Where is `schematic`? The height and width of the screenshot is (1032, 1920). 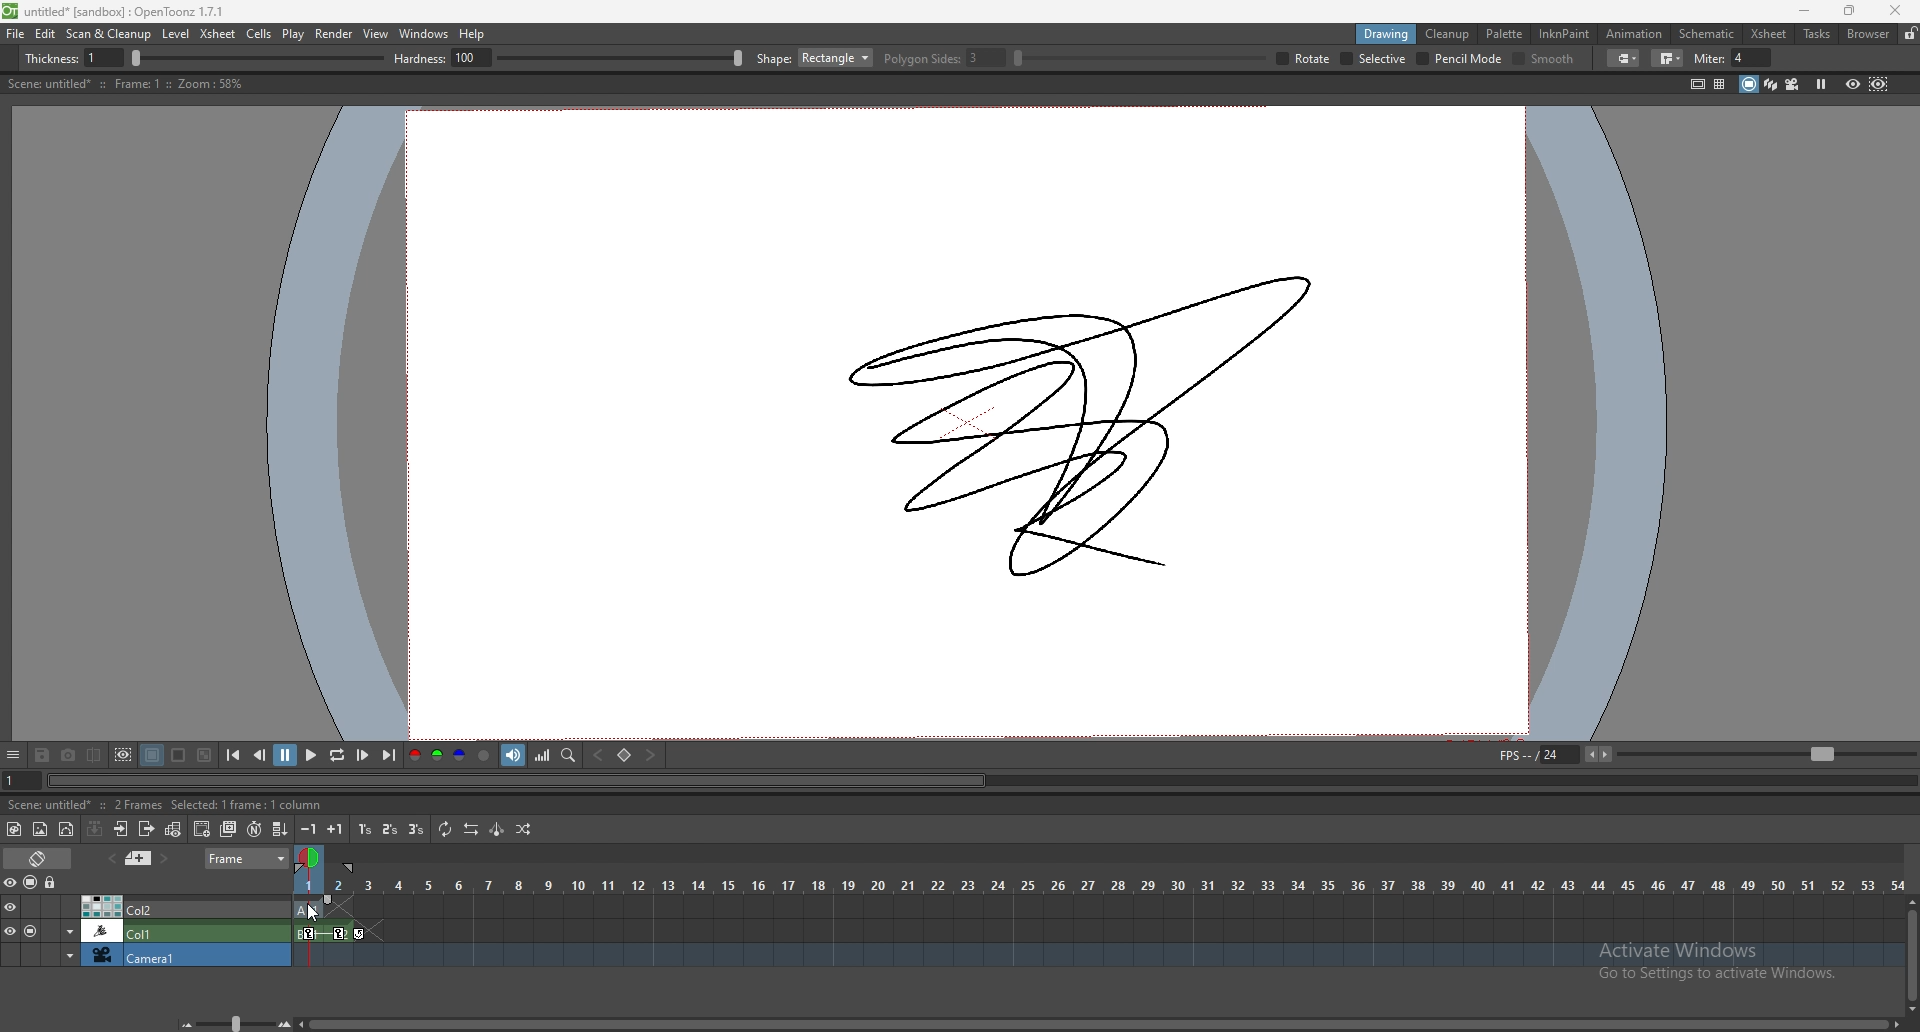 schematic is located at coordinates (1707, 32).